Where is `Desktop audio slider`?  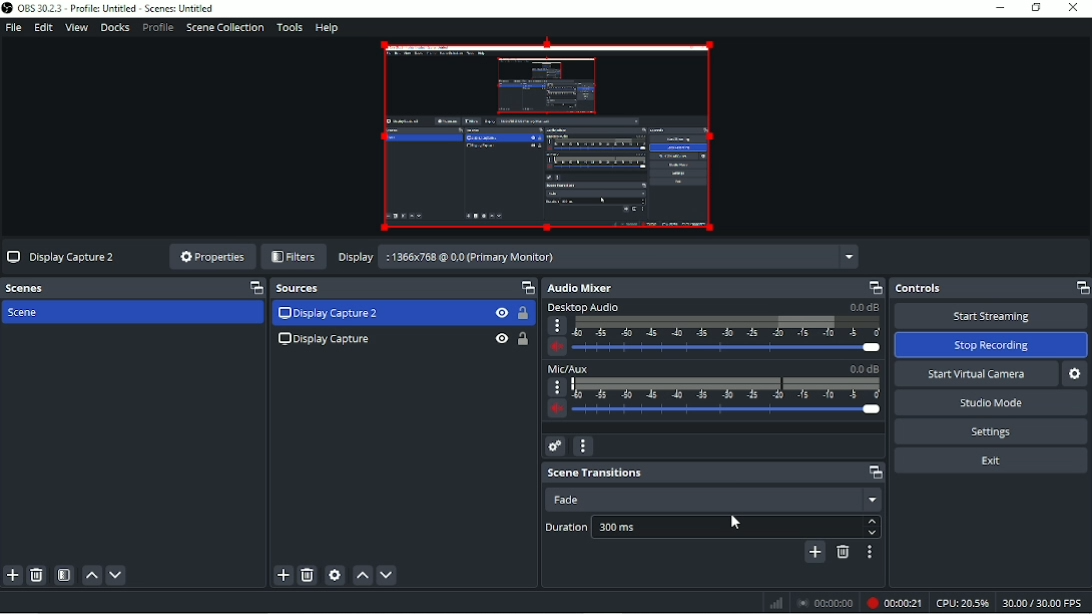
Desktop audio slider is located at coordinates (718, 330).